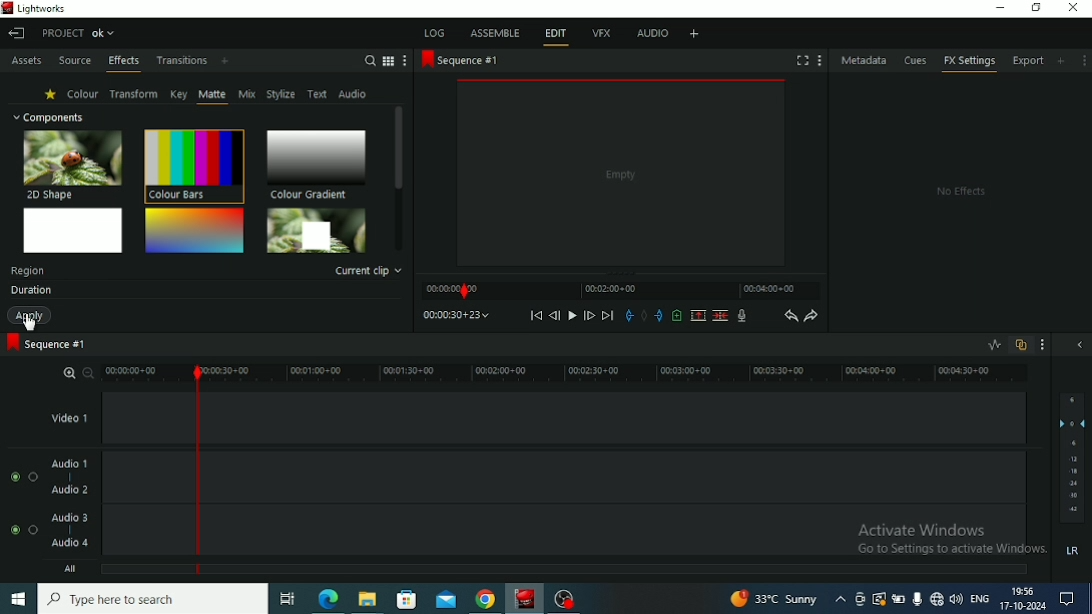 This screenshot has height=614, width=1092. What do you see at coordinates (526, 598) in the screenshot?
I see `Lightwork` at bounding box center [526, 598].